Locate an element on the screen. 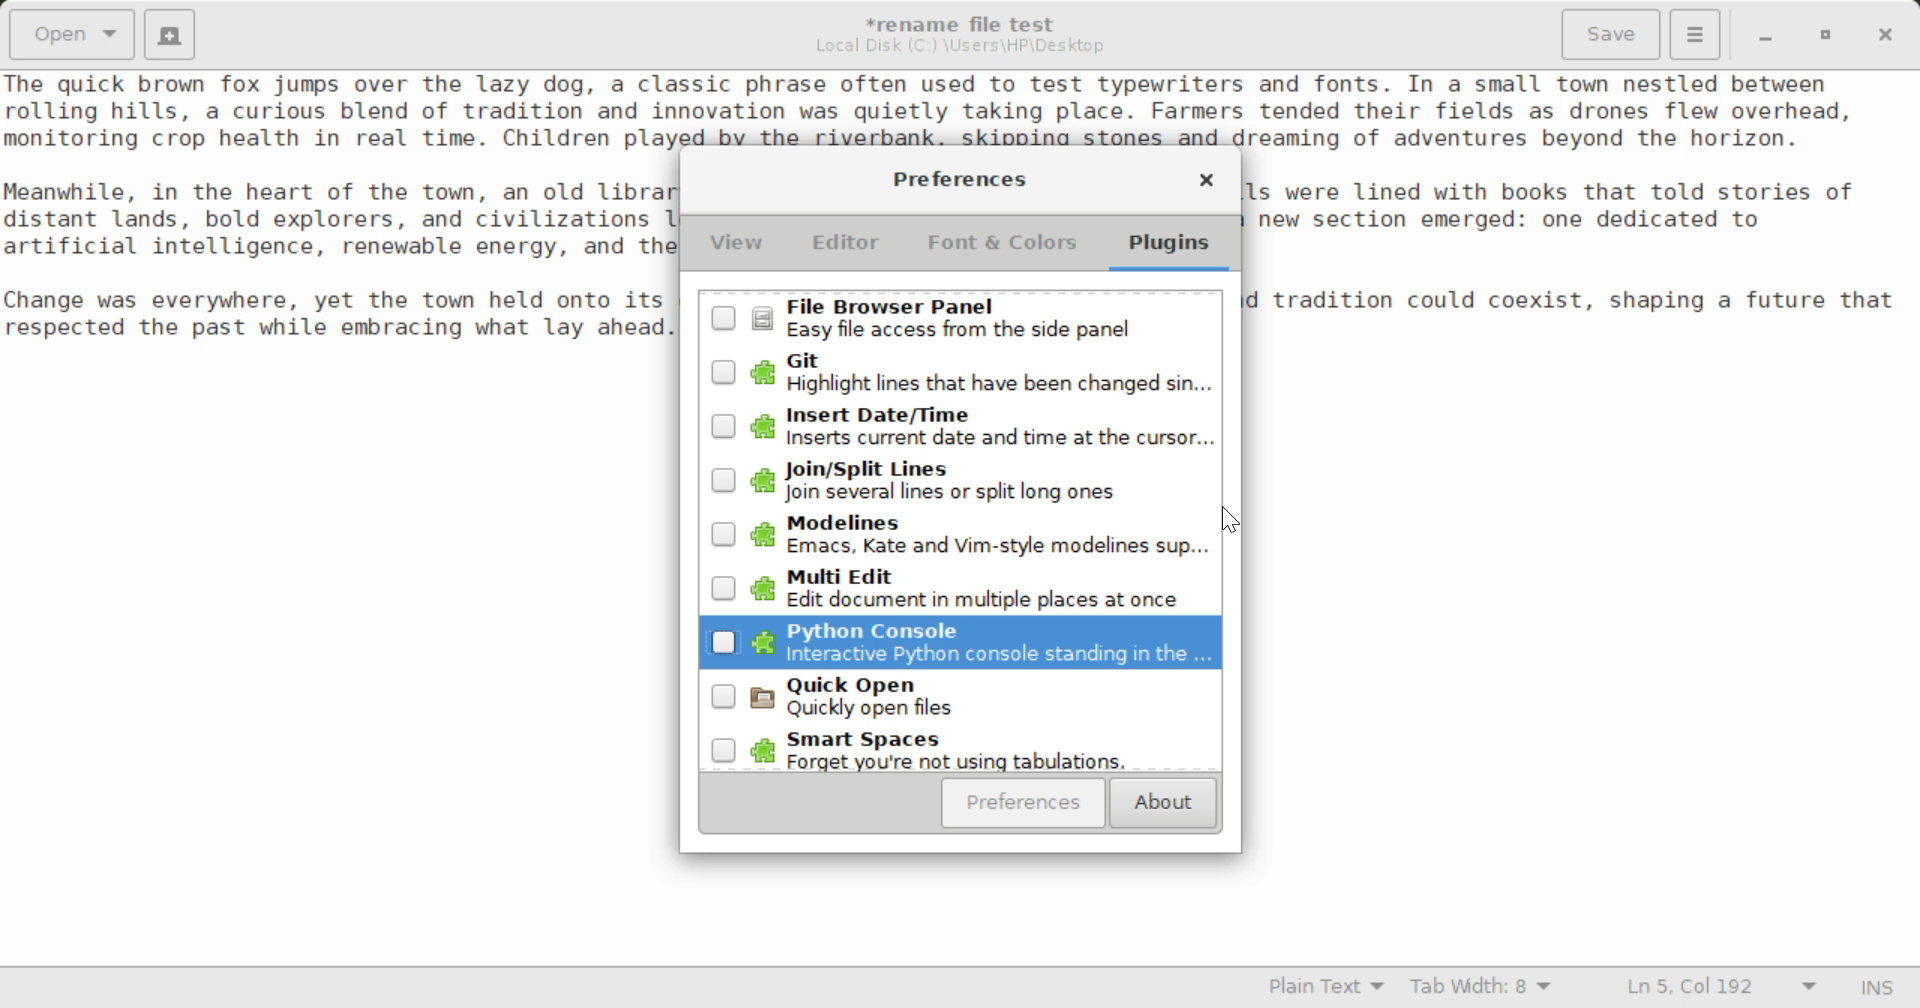 The width and height of the screenshot is (1920, 1008). Menu is located at coordinates (1694, 32).